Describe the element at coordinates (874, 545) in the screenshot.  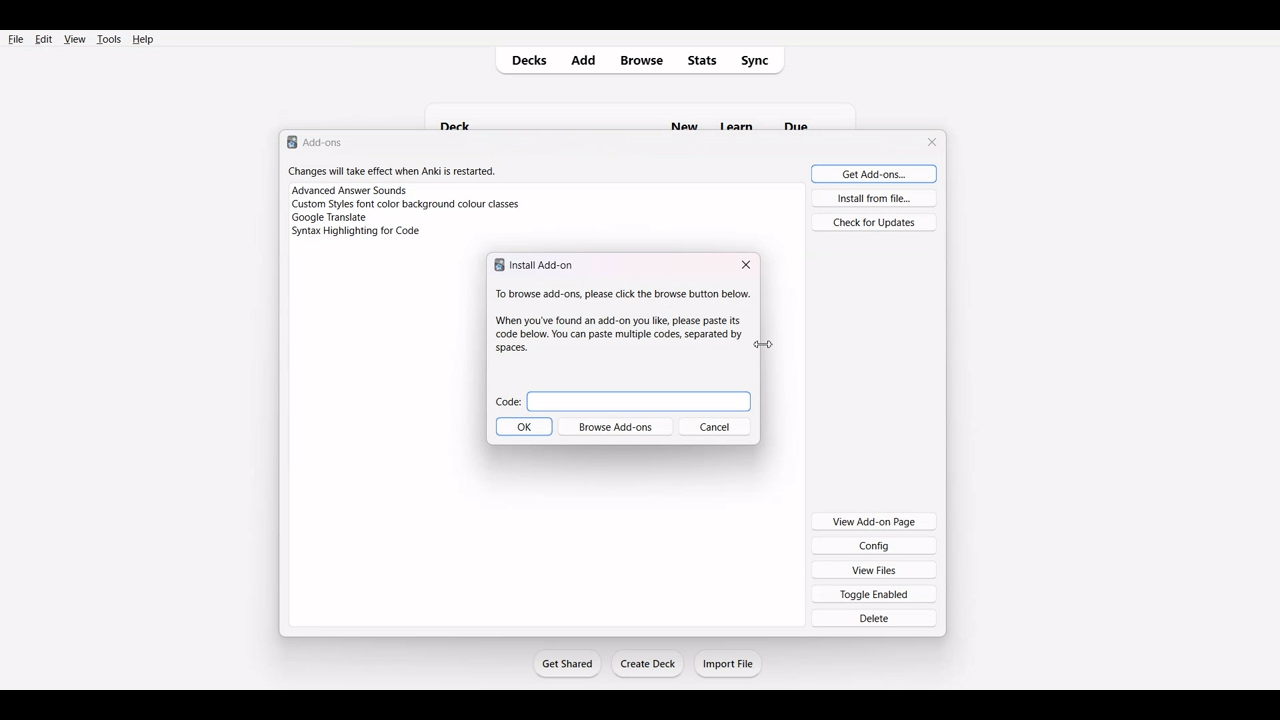
I see `Config` at that location.